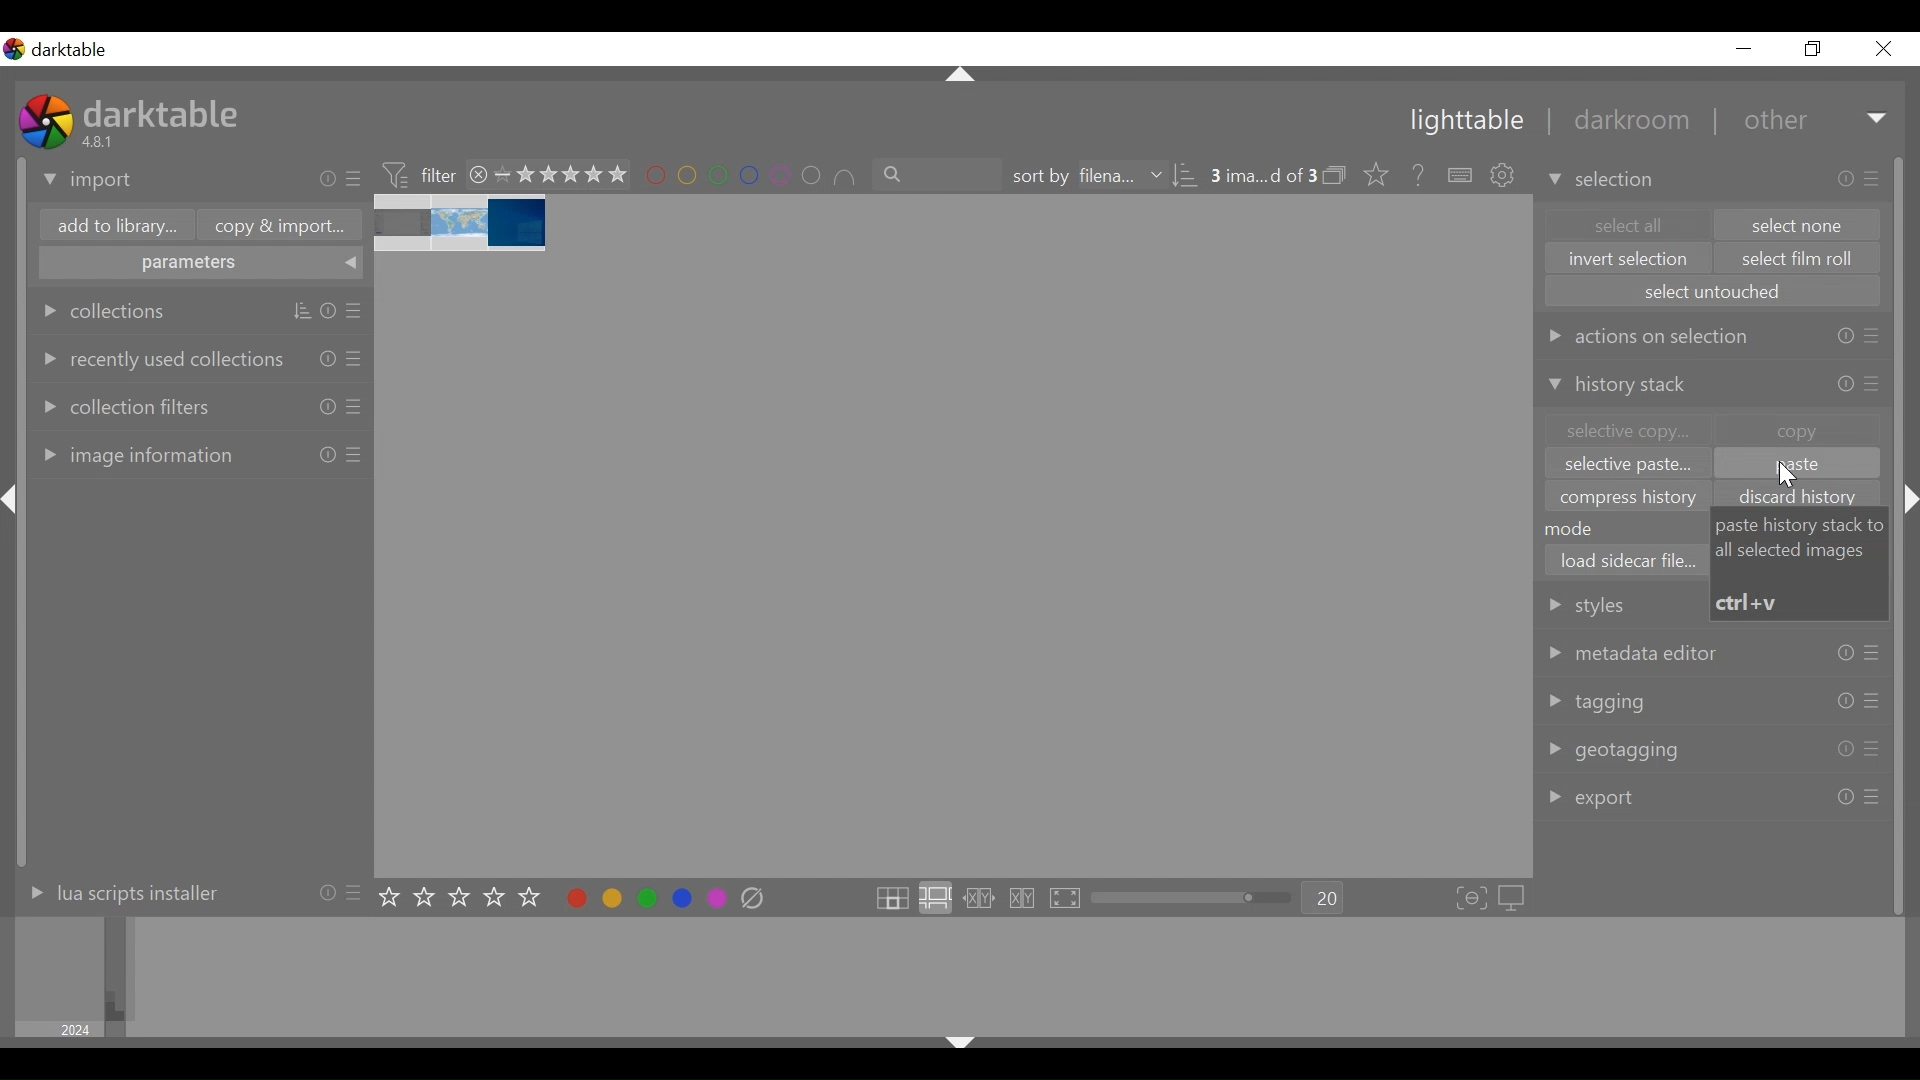  Describe the element at coordinates (1025, 899) in the screenshot. I see `click to enter culling layout dynamic mode` at that location.